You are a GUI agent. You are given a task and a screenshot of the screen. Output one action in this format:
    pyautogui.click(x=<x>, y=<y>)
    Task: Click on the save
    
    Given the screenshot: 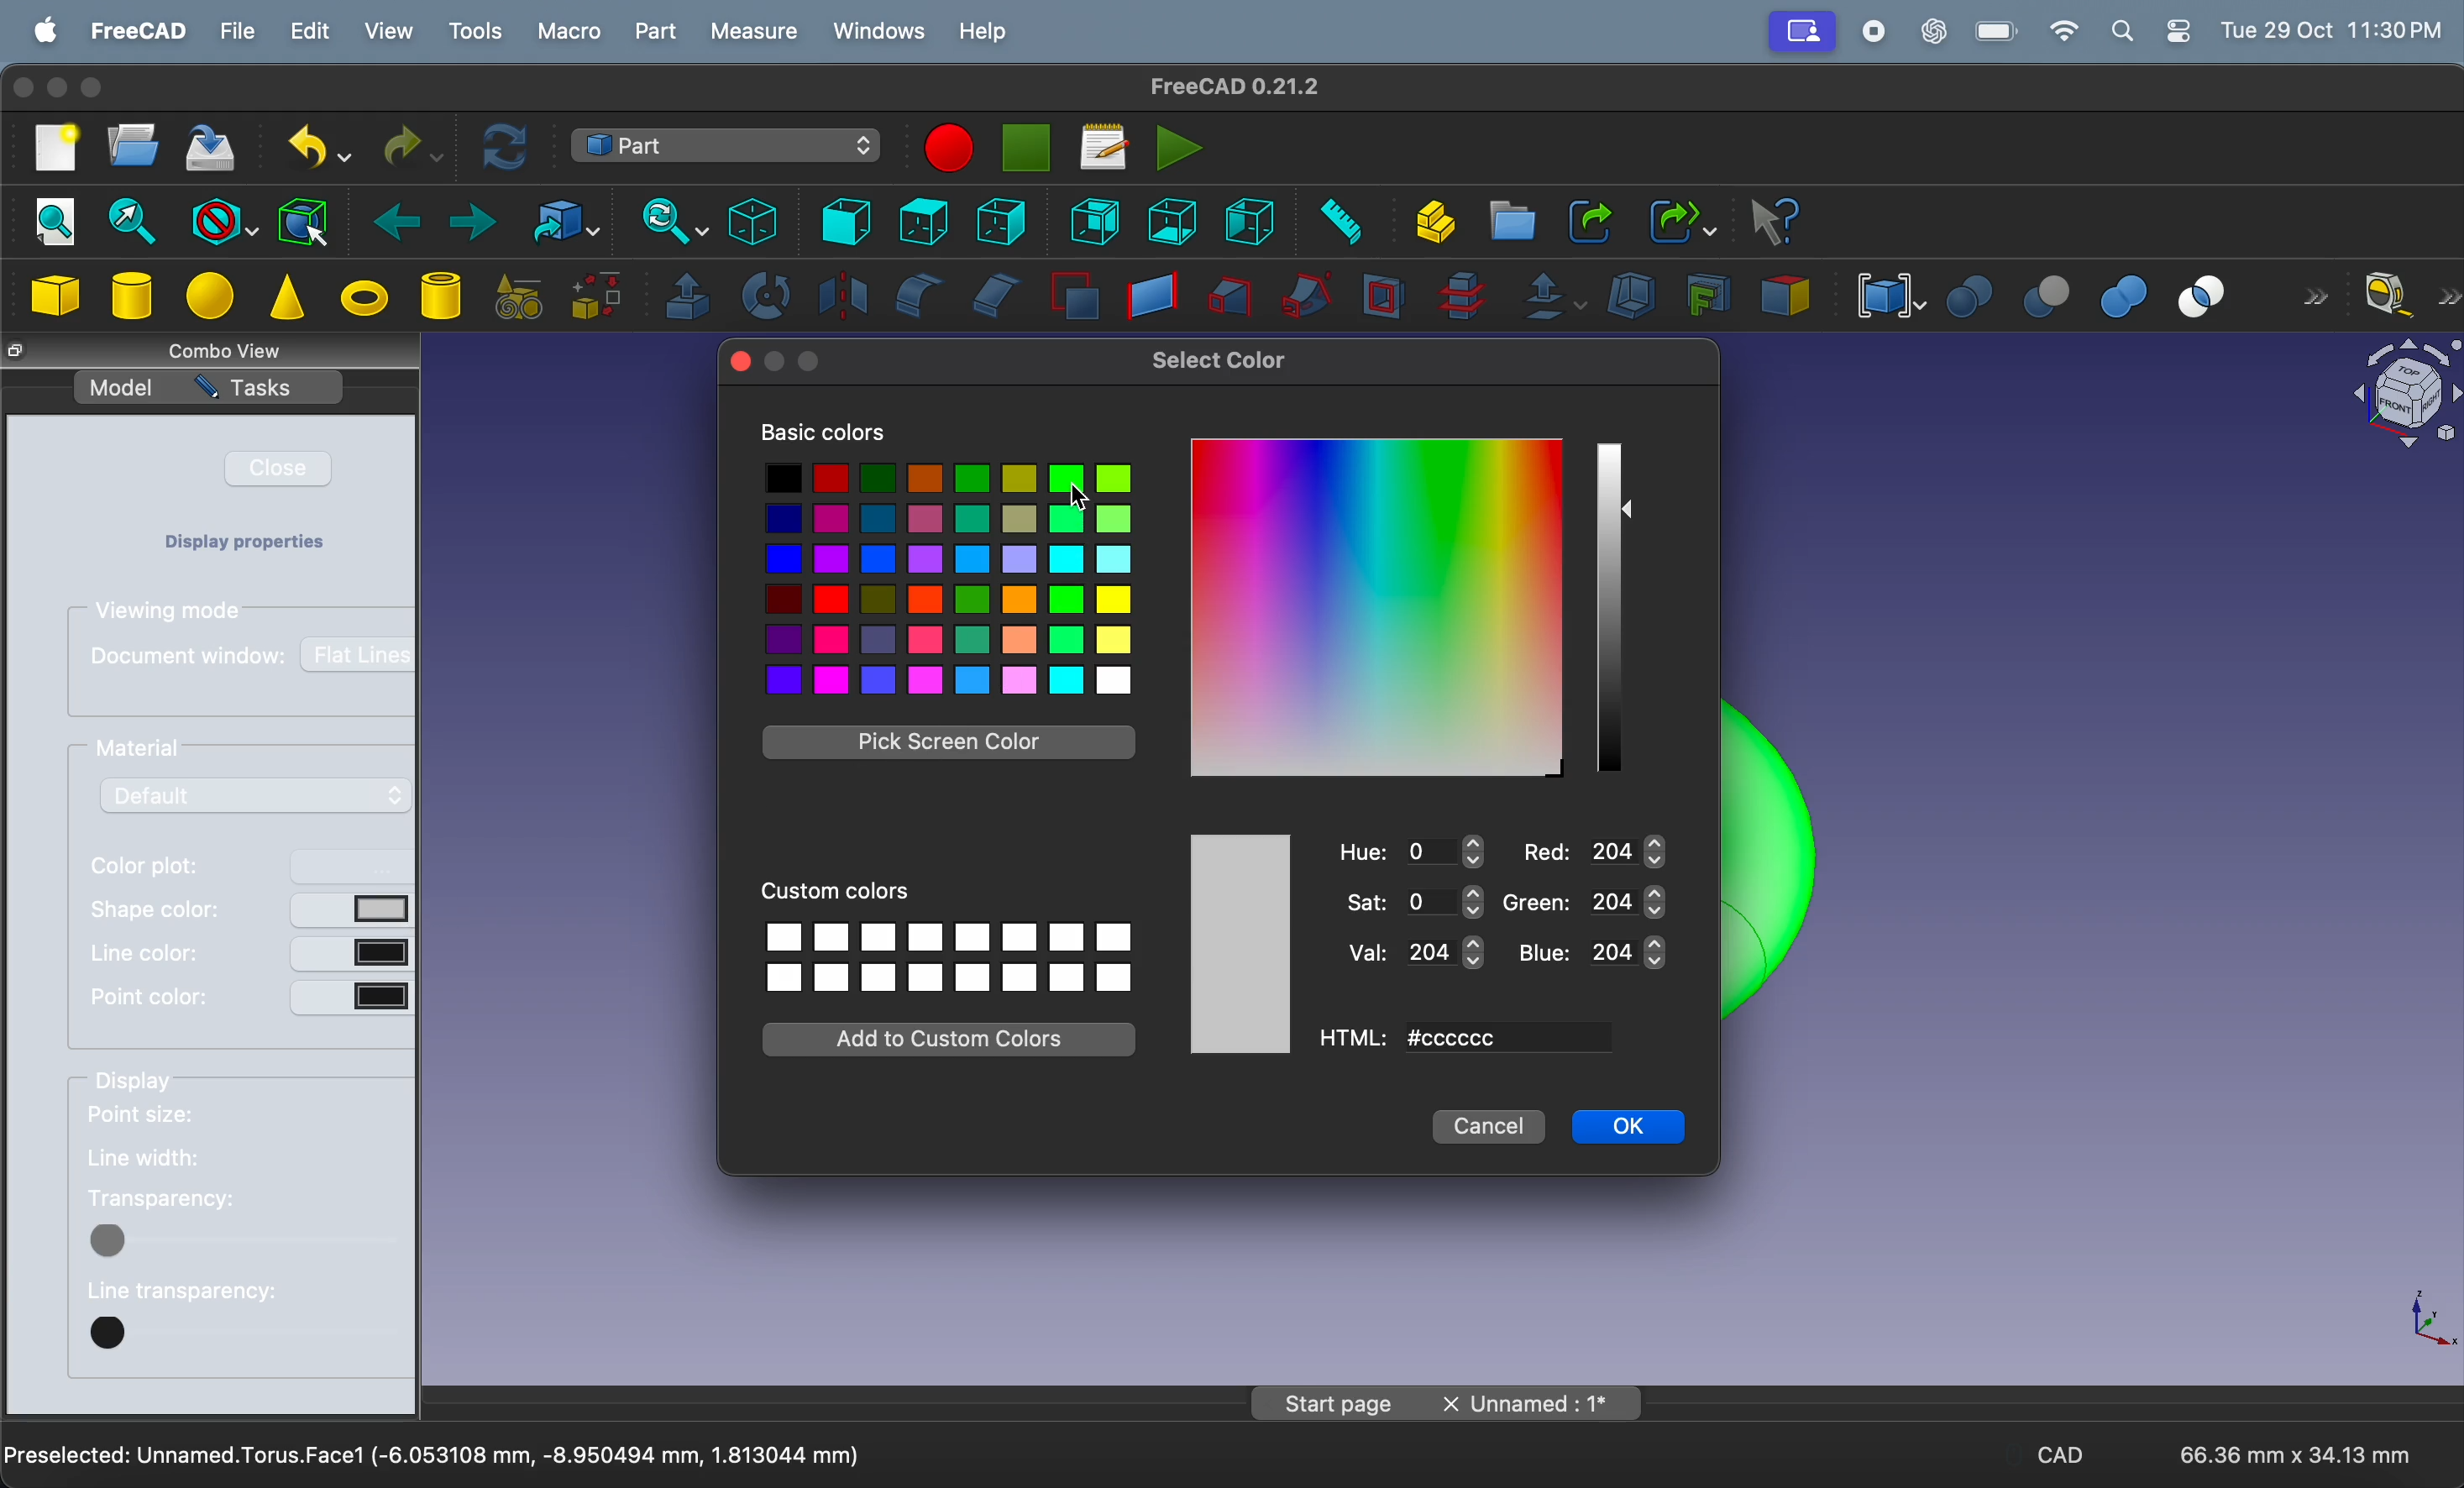 What is the action you would take?
    pyautogui.click(x=218, y=151)
    